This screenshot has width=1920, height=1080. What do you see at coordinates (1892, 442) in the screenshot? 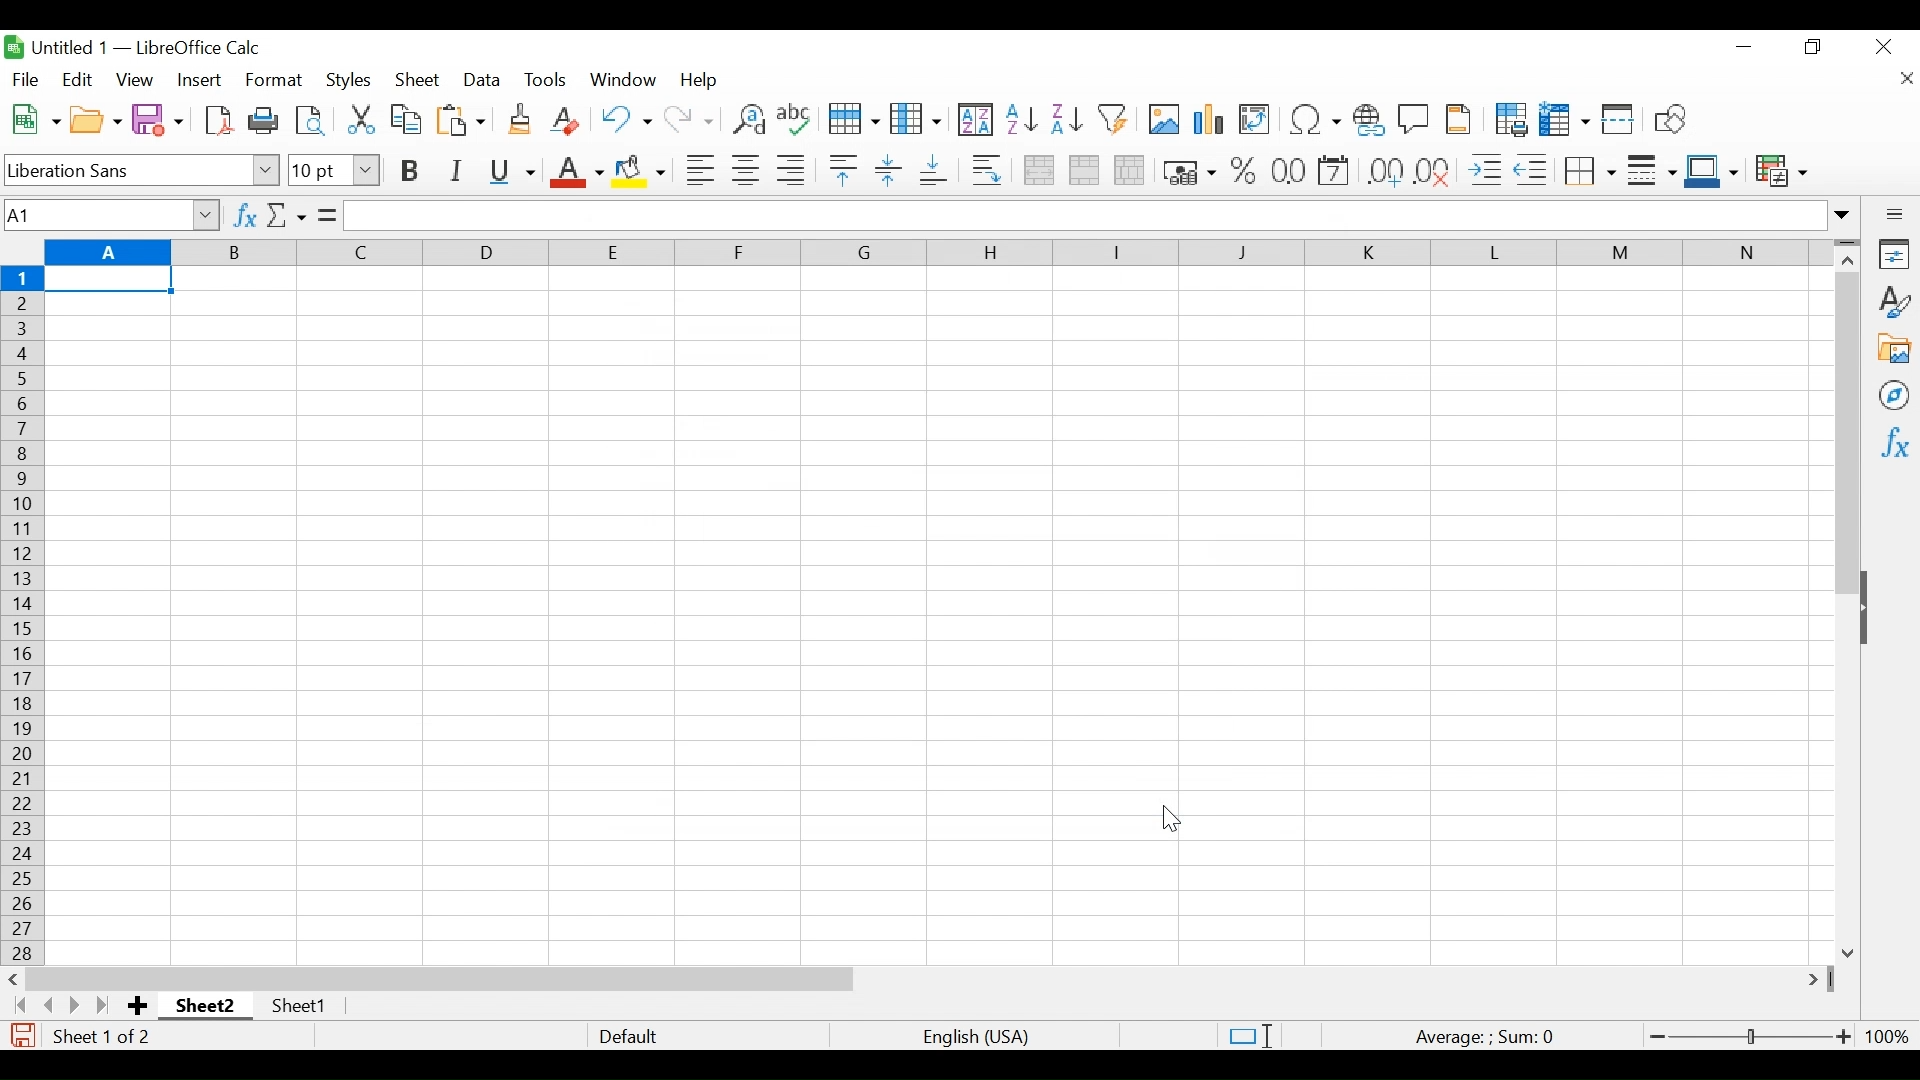
I see `Functions` at bounding box center [1892, 442].